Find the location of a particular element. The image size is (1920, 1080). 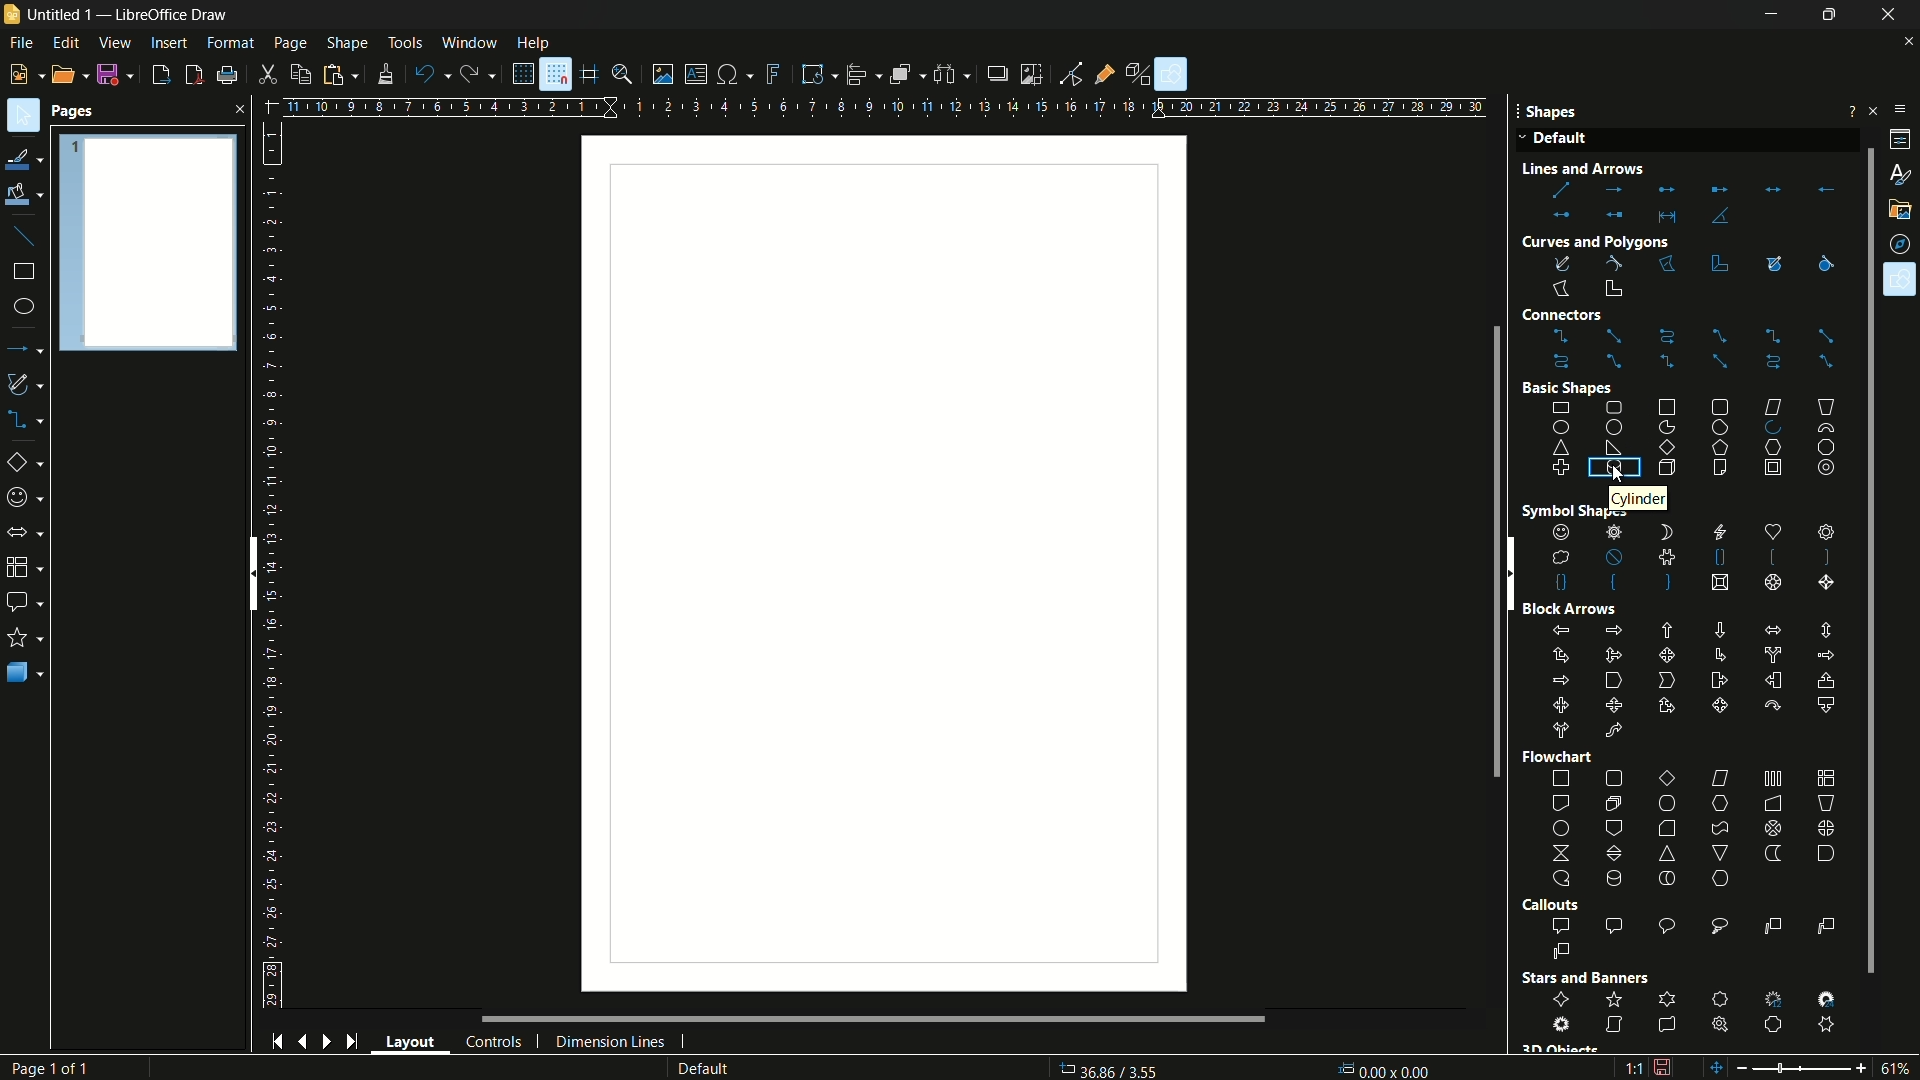

close is located at coordinates (235, 109).